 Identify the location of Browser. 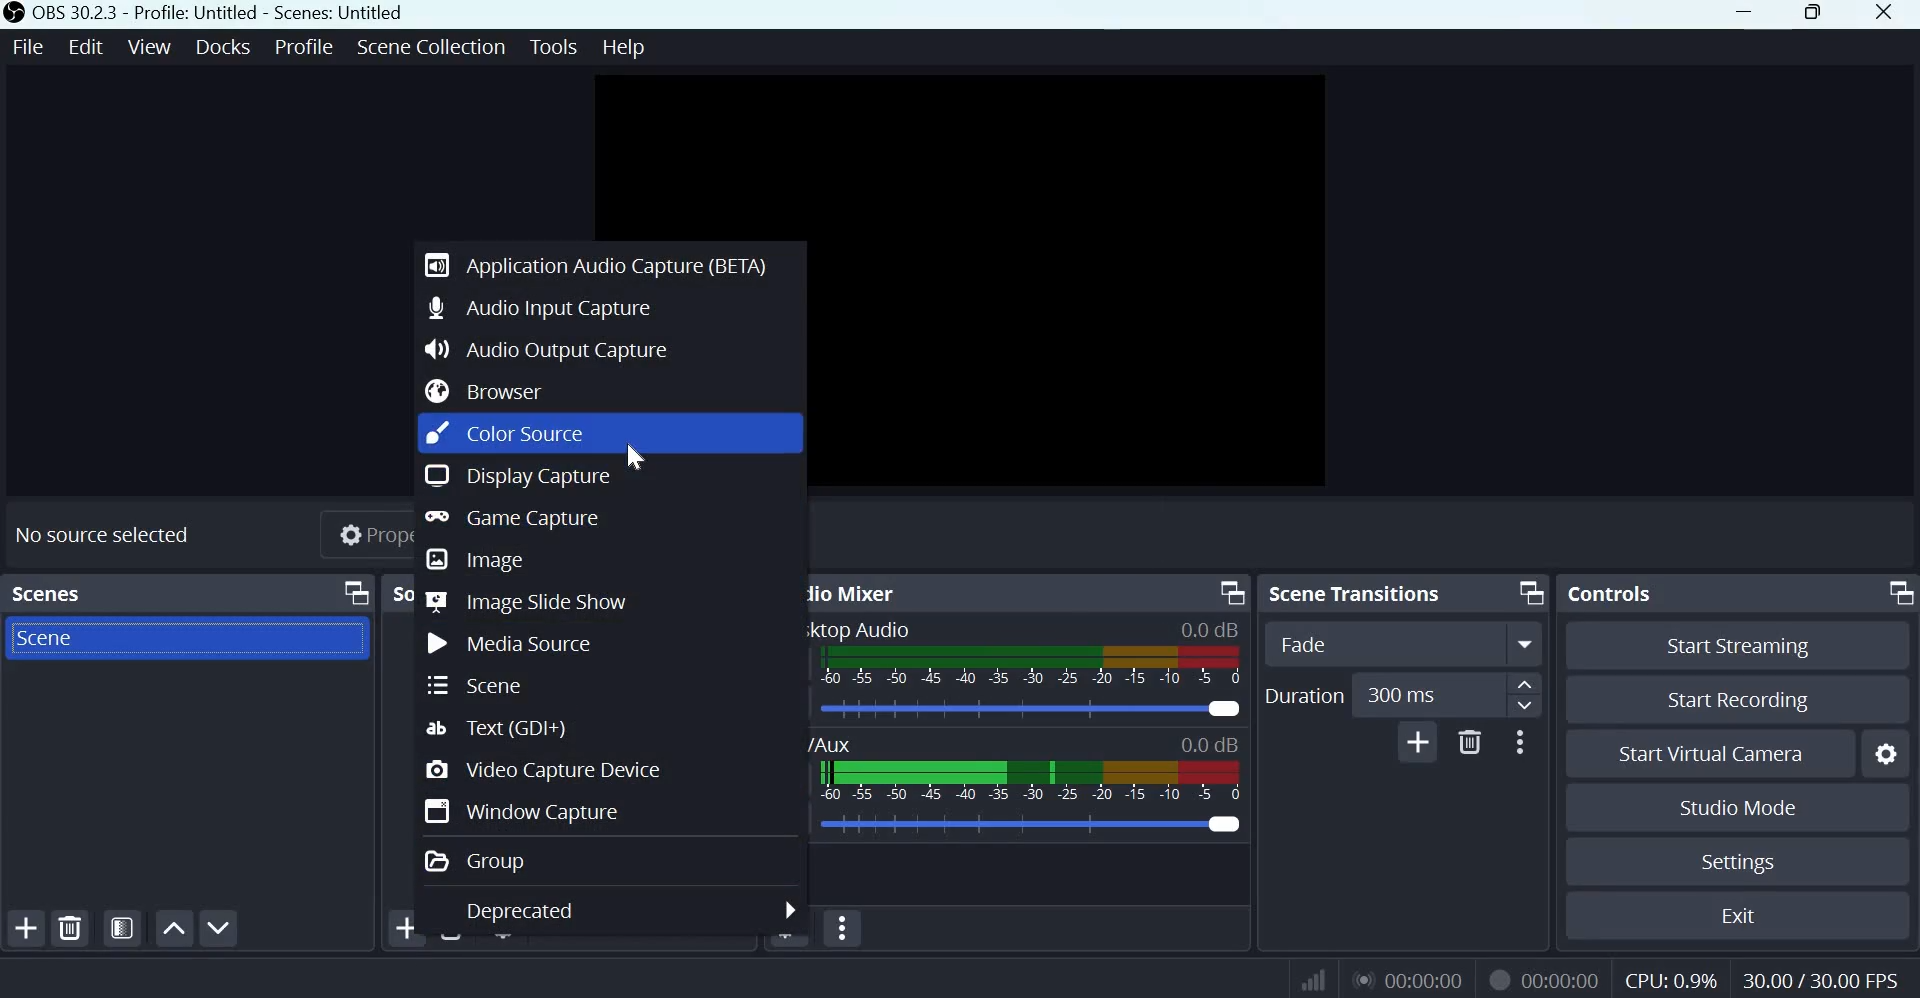
(492, 391).